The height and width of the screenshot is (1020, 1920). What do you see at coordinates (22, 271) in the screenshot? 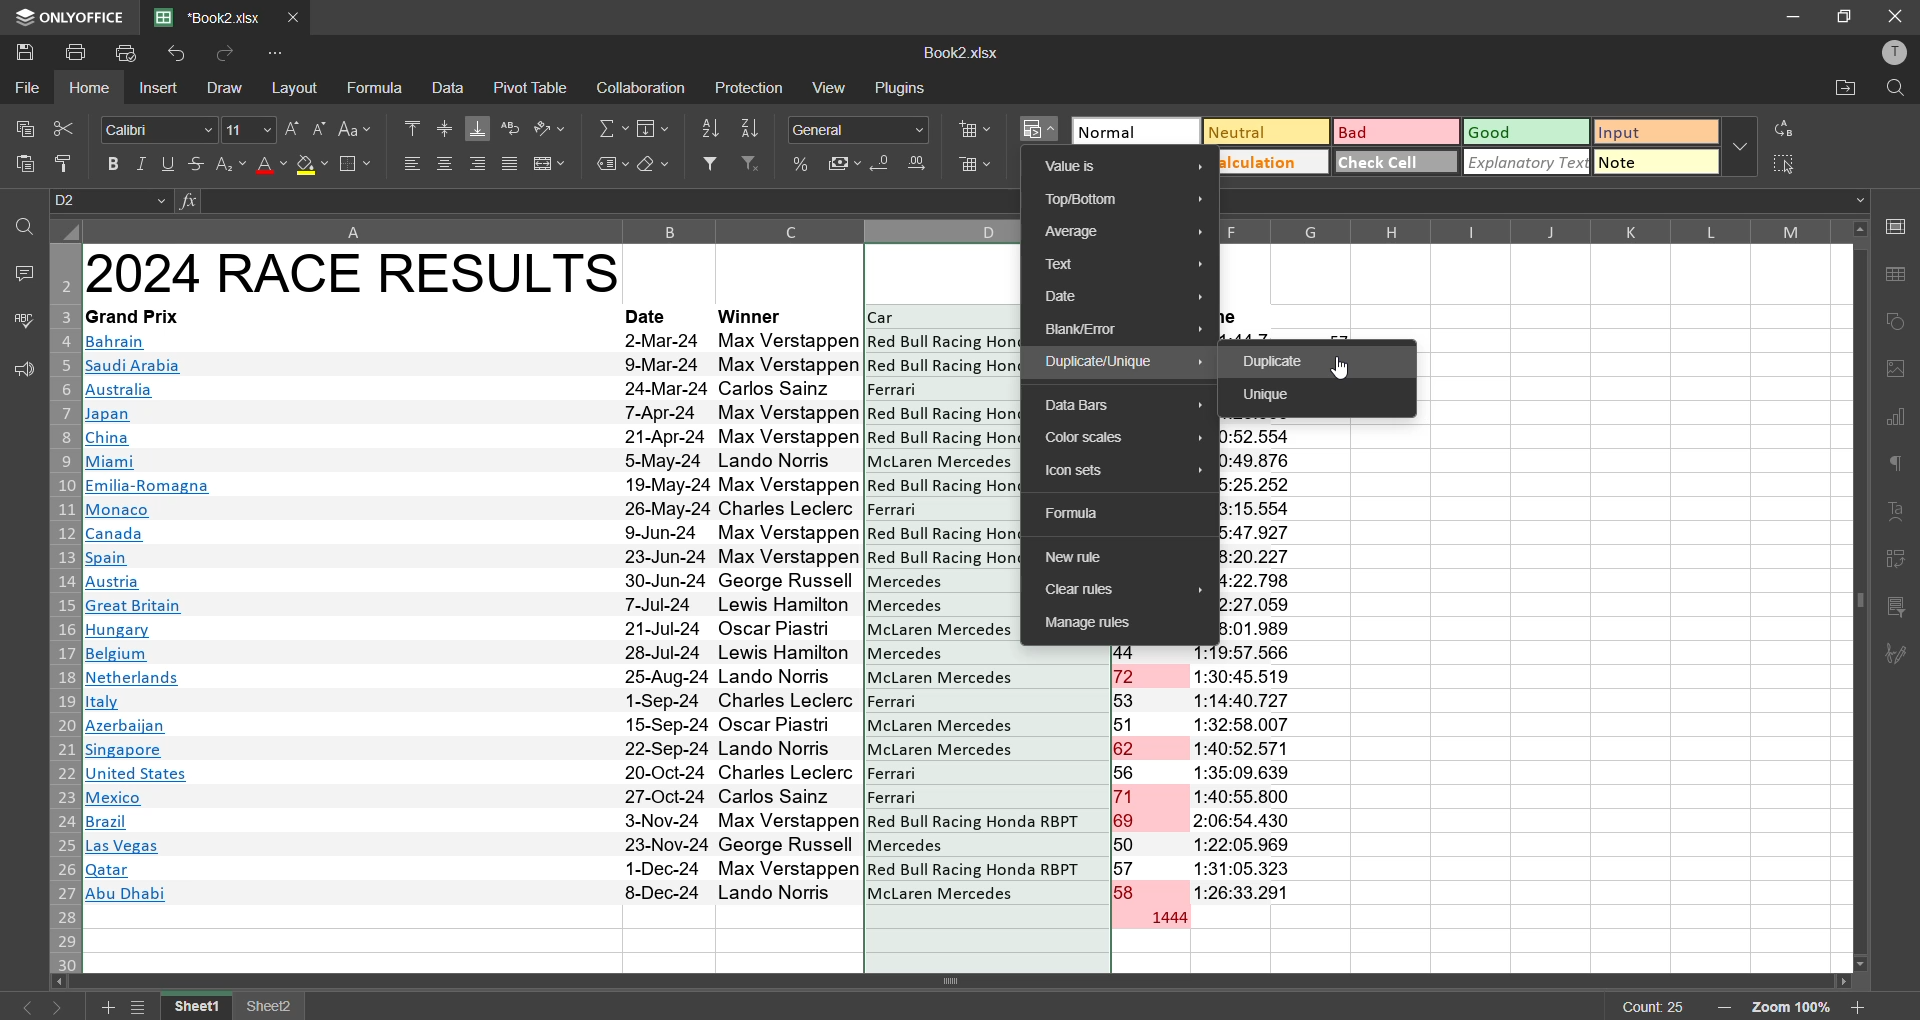
I see `comments` at bounding box center [22, 271].